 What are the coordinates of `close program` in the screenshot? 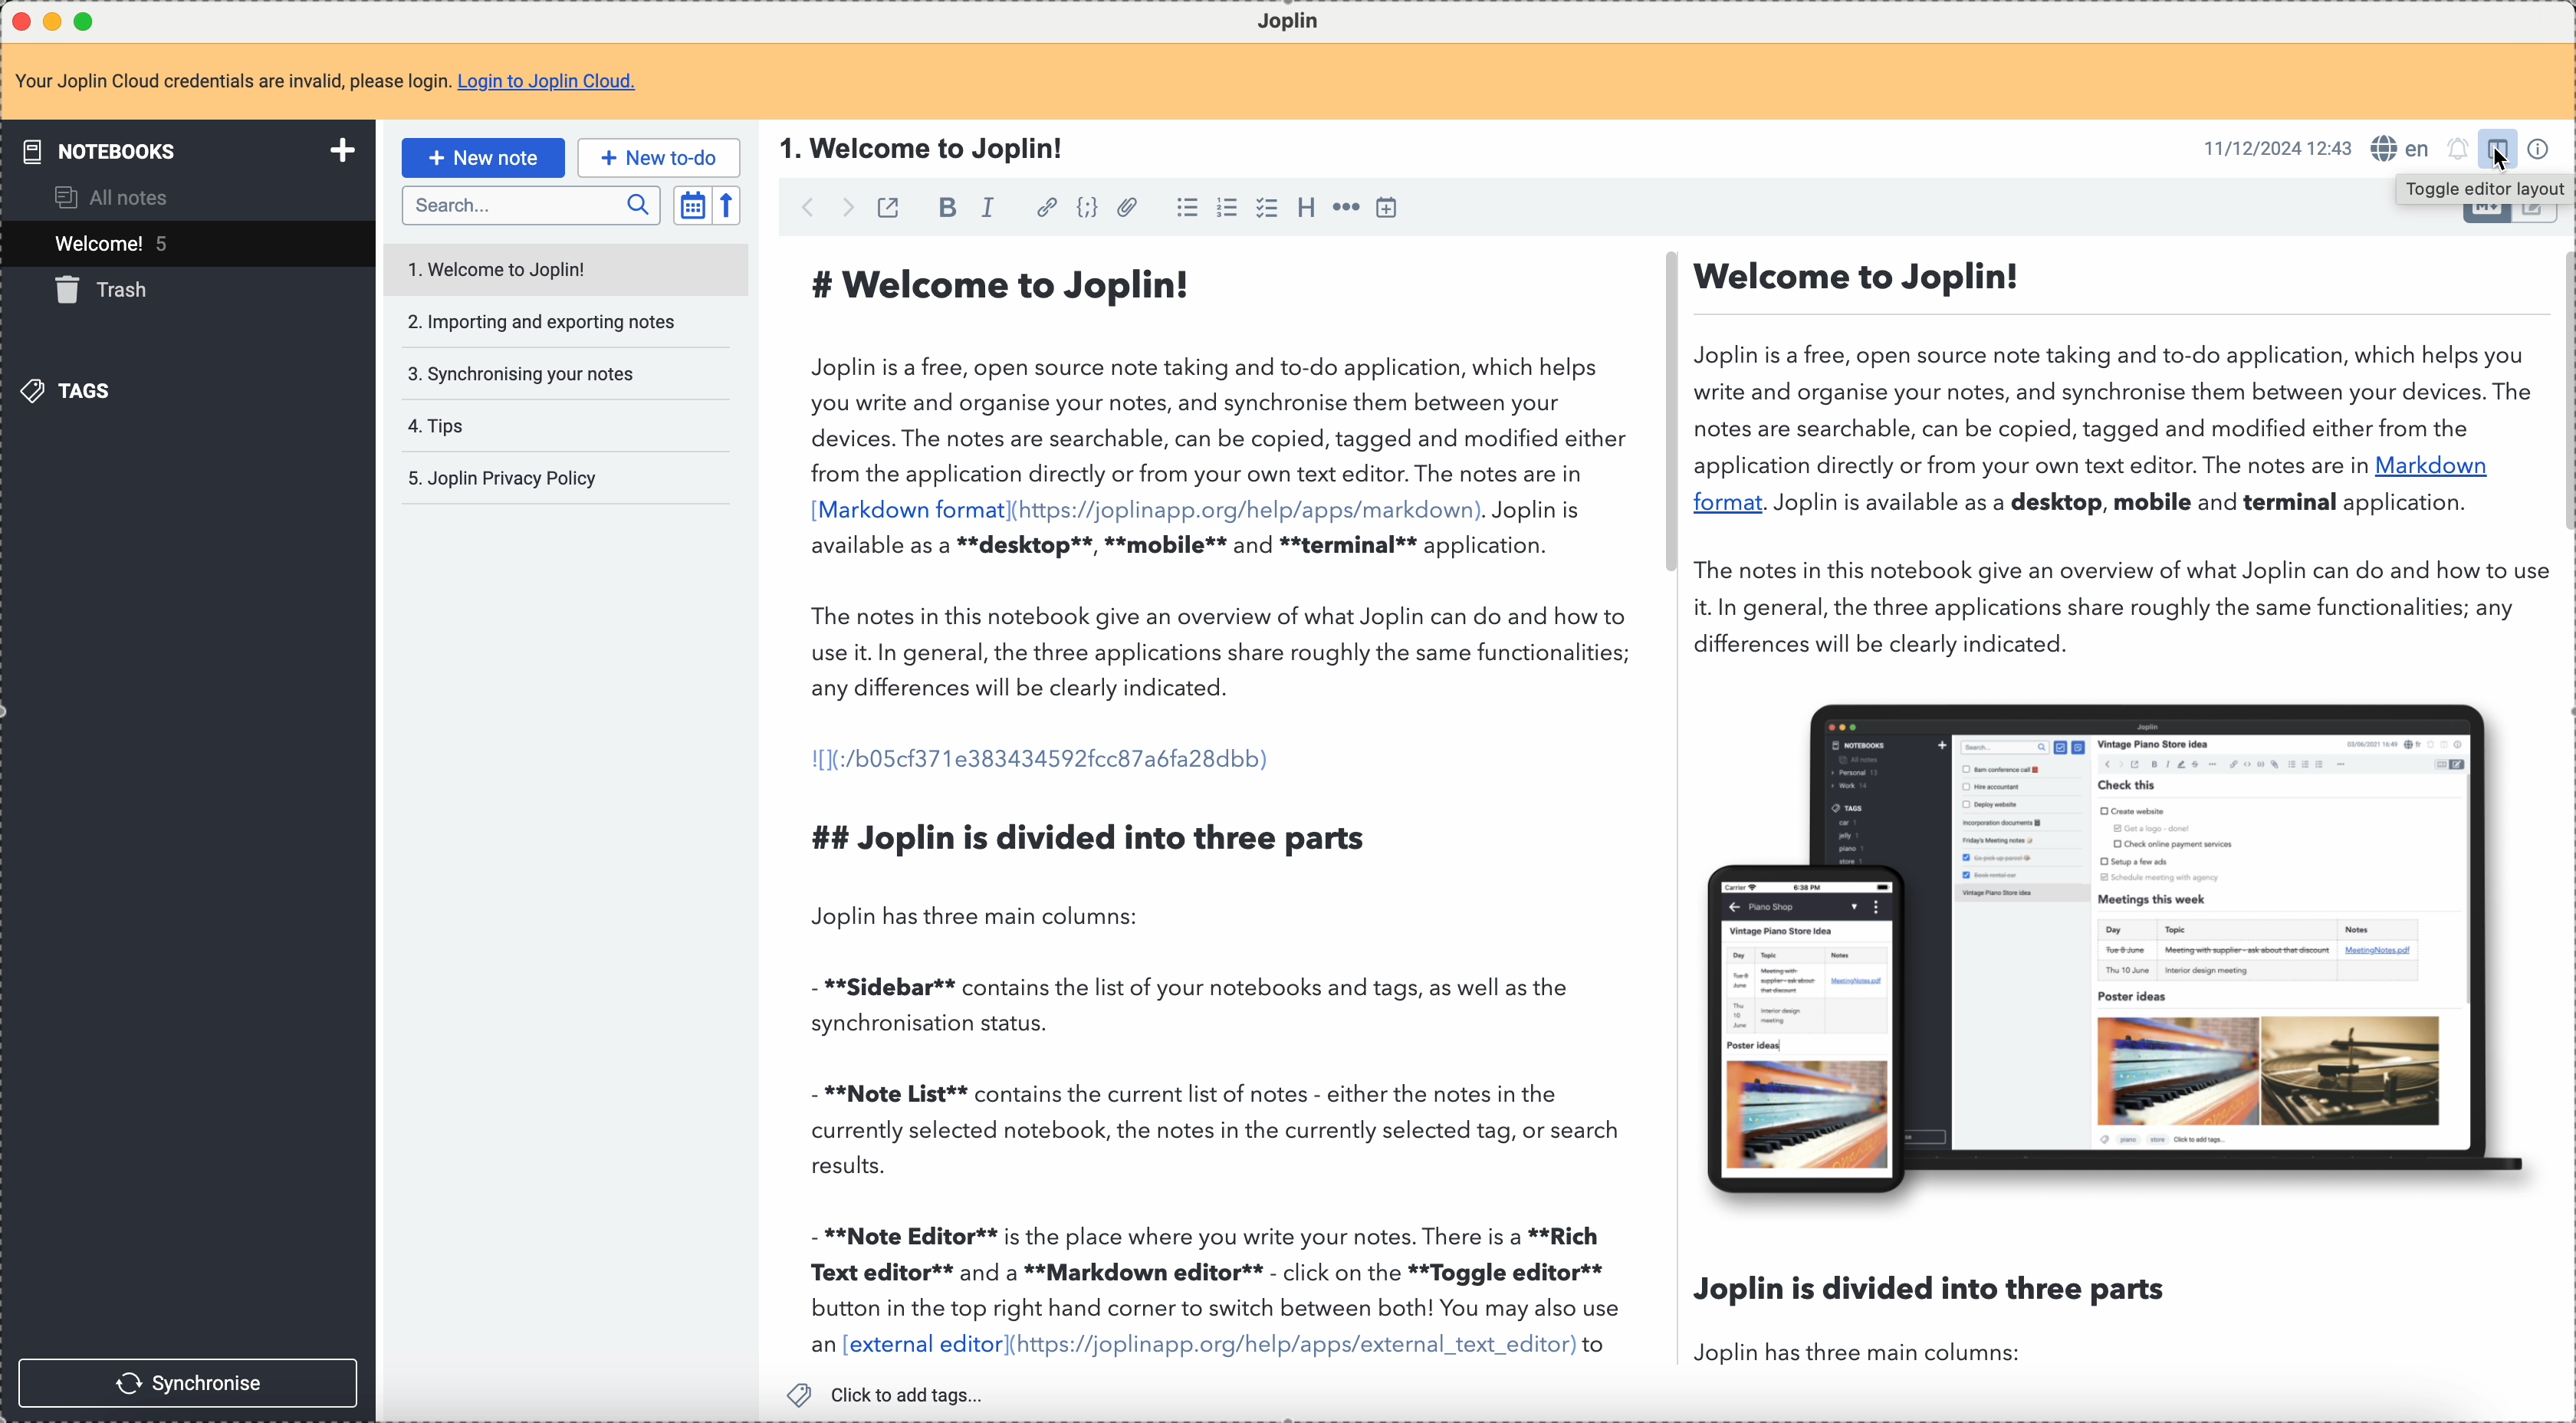 It's located at (18, 19).